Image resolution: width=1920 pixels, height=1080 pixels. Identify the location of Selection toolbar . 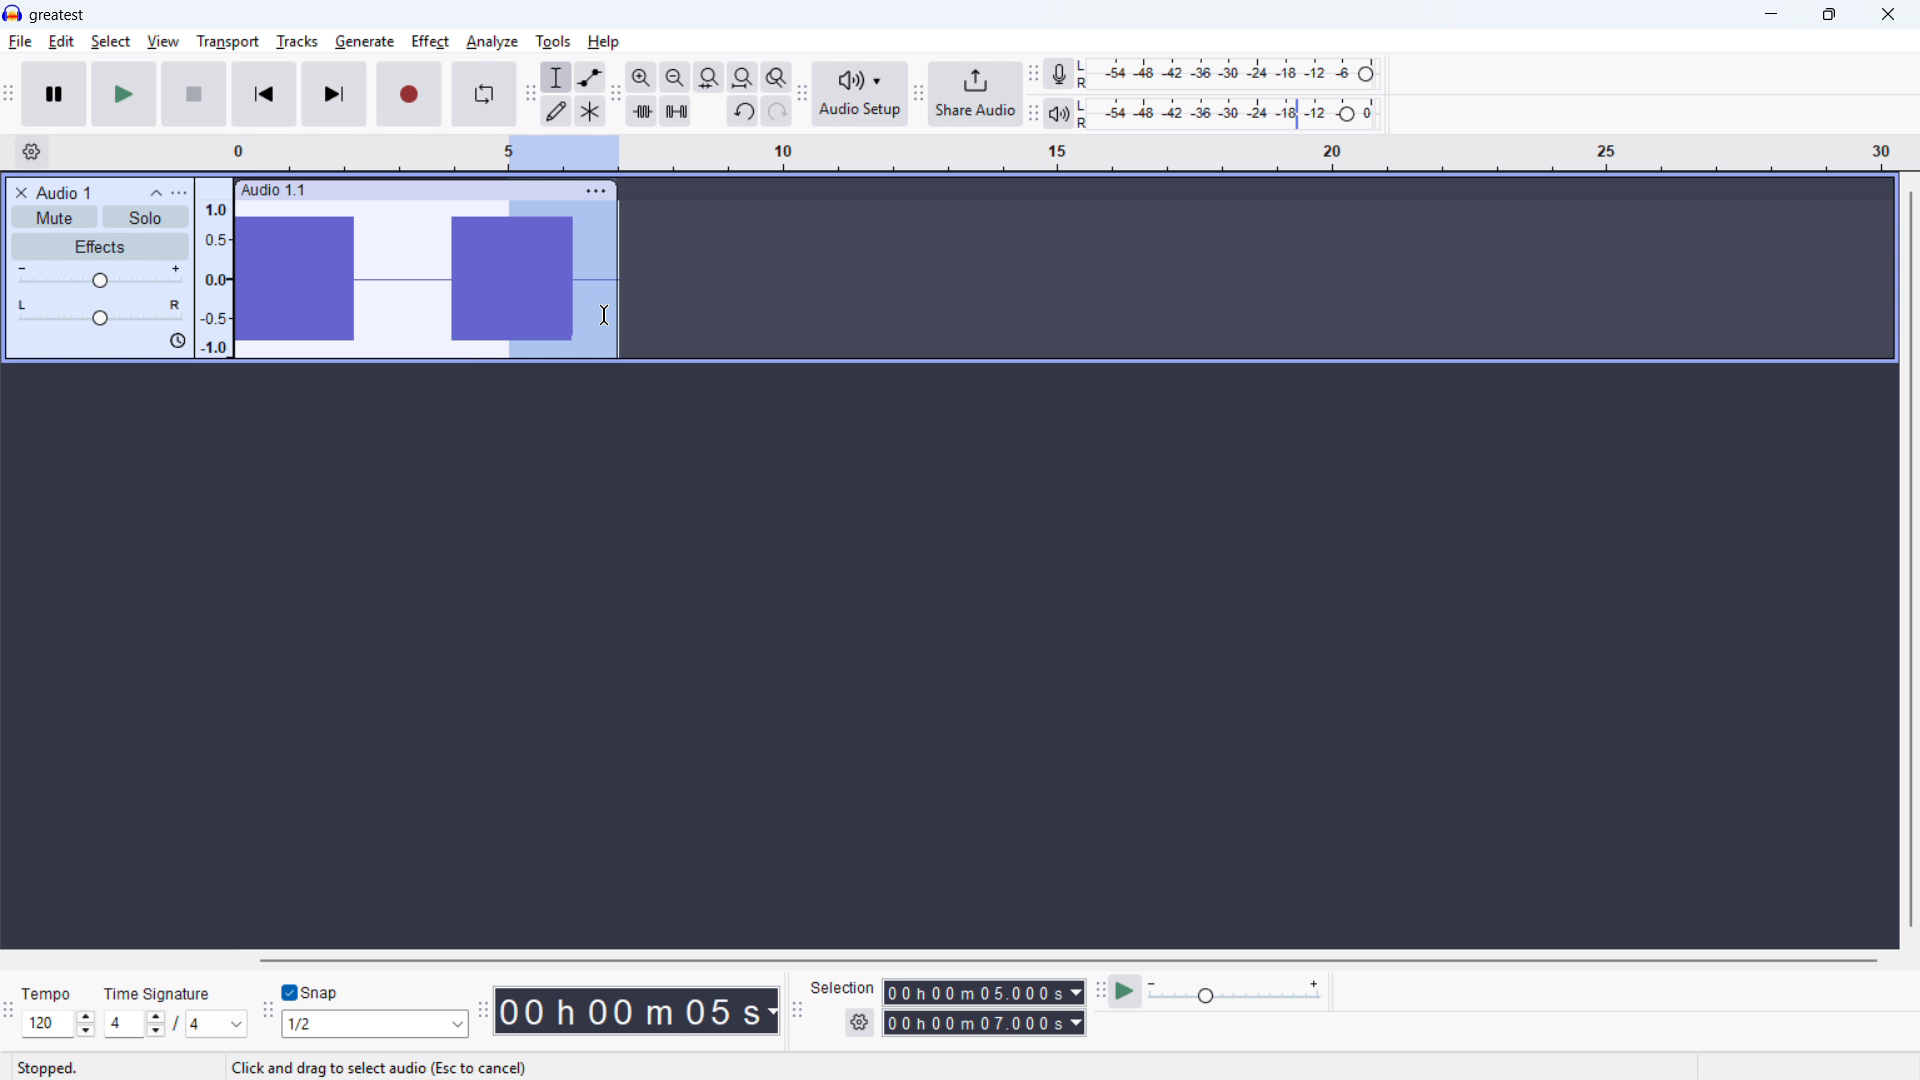
(800, 1014).